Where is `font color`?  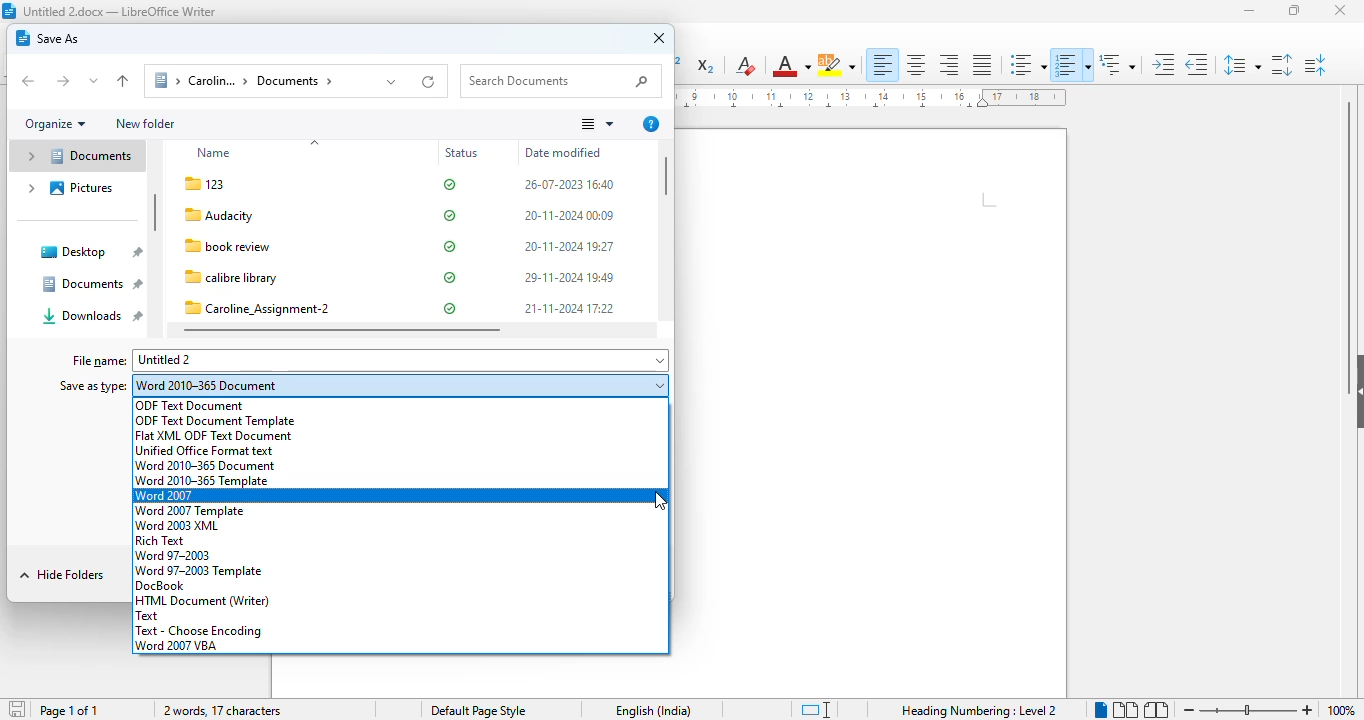 font color is located at coordinates (791, 65).